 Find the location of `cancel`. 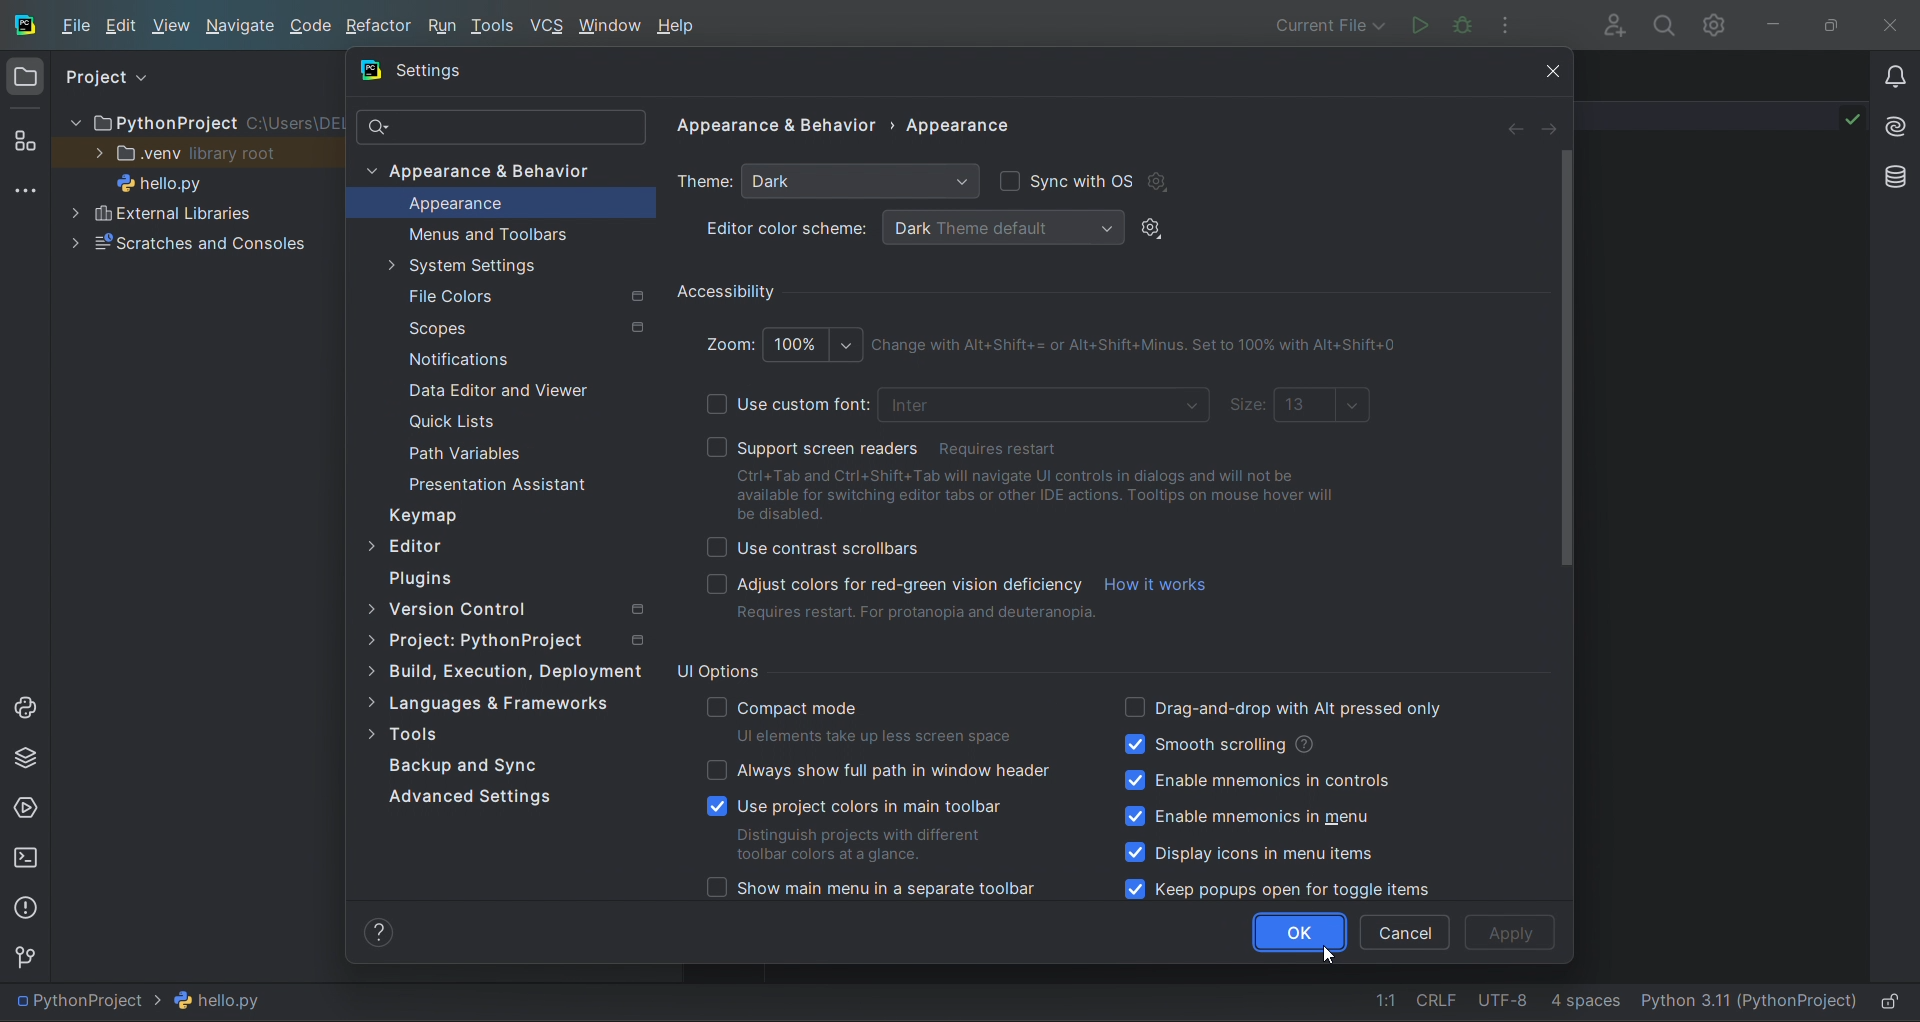

cancel is located at coordinates (1407, 932).